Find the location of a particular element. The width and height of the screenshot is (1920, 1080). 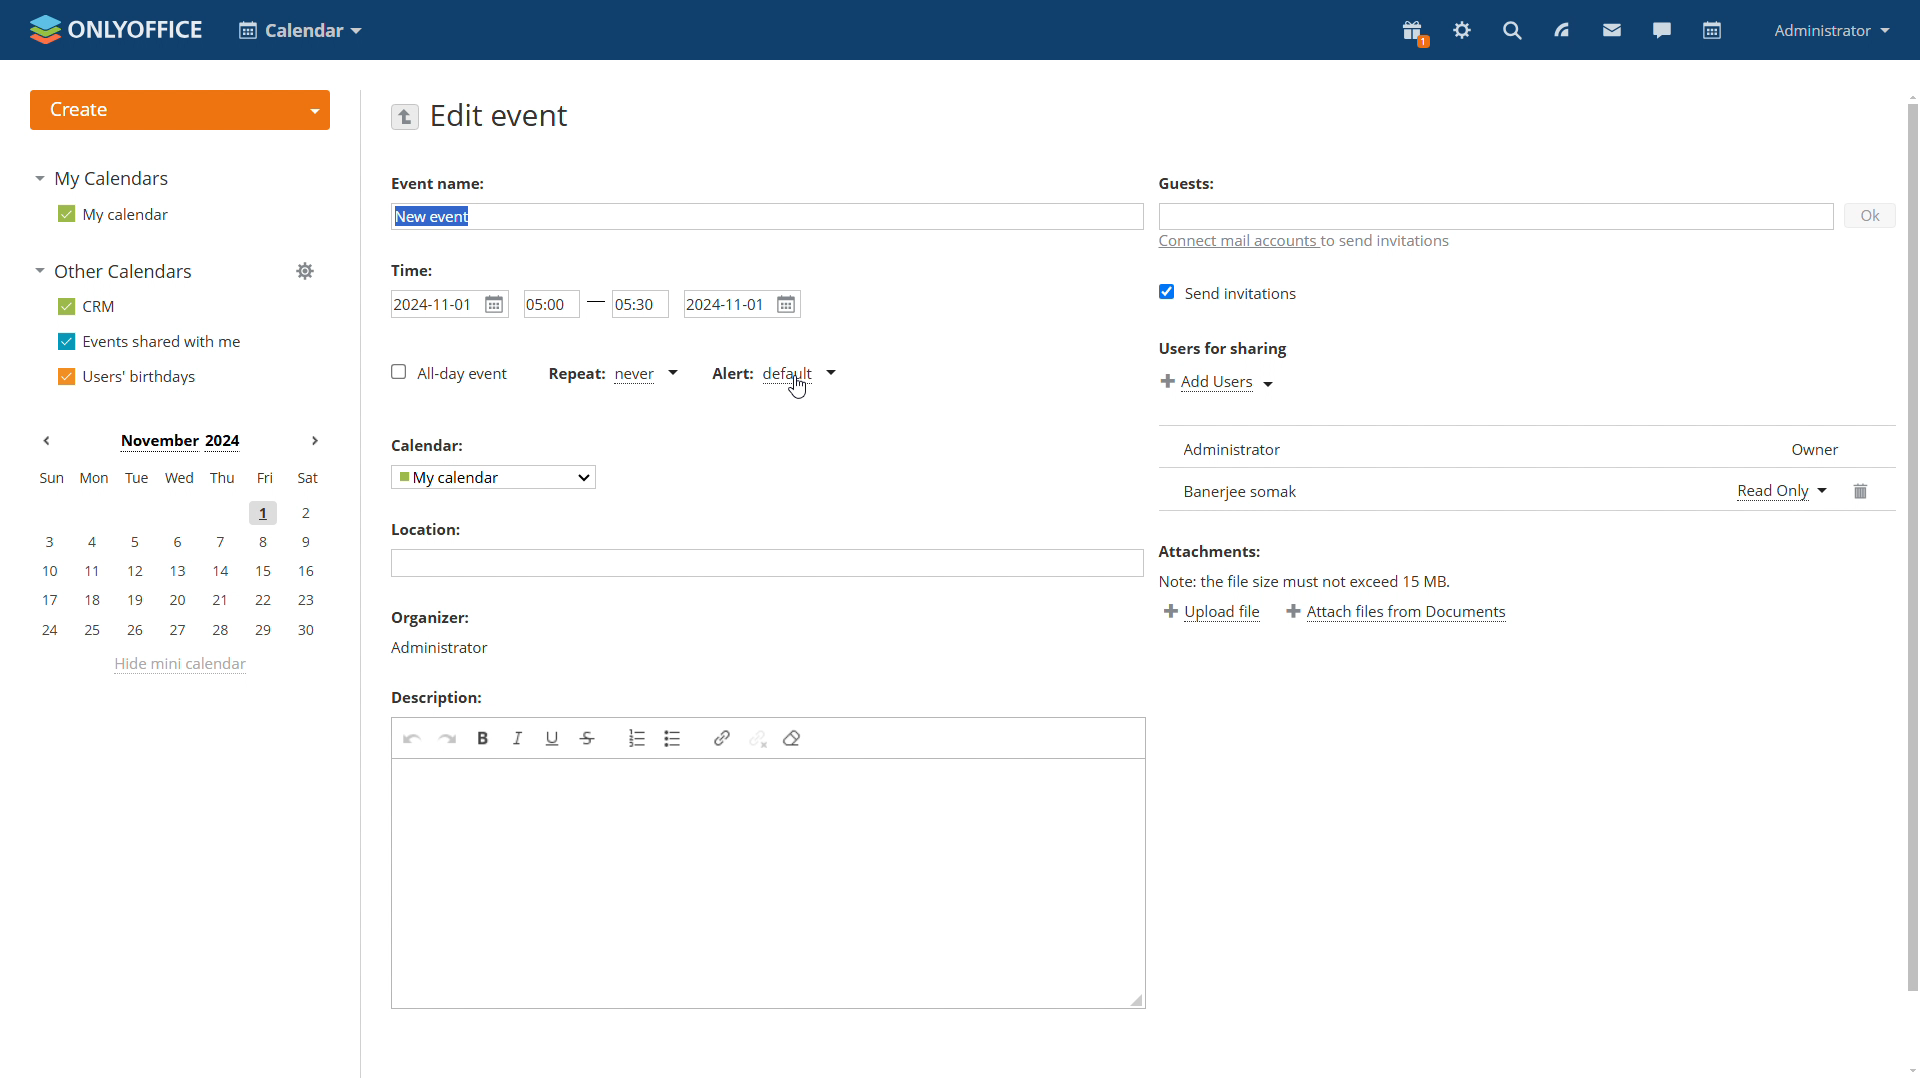

edit location is located at coordinates (766, 563).